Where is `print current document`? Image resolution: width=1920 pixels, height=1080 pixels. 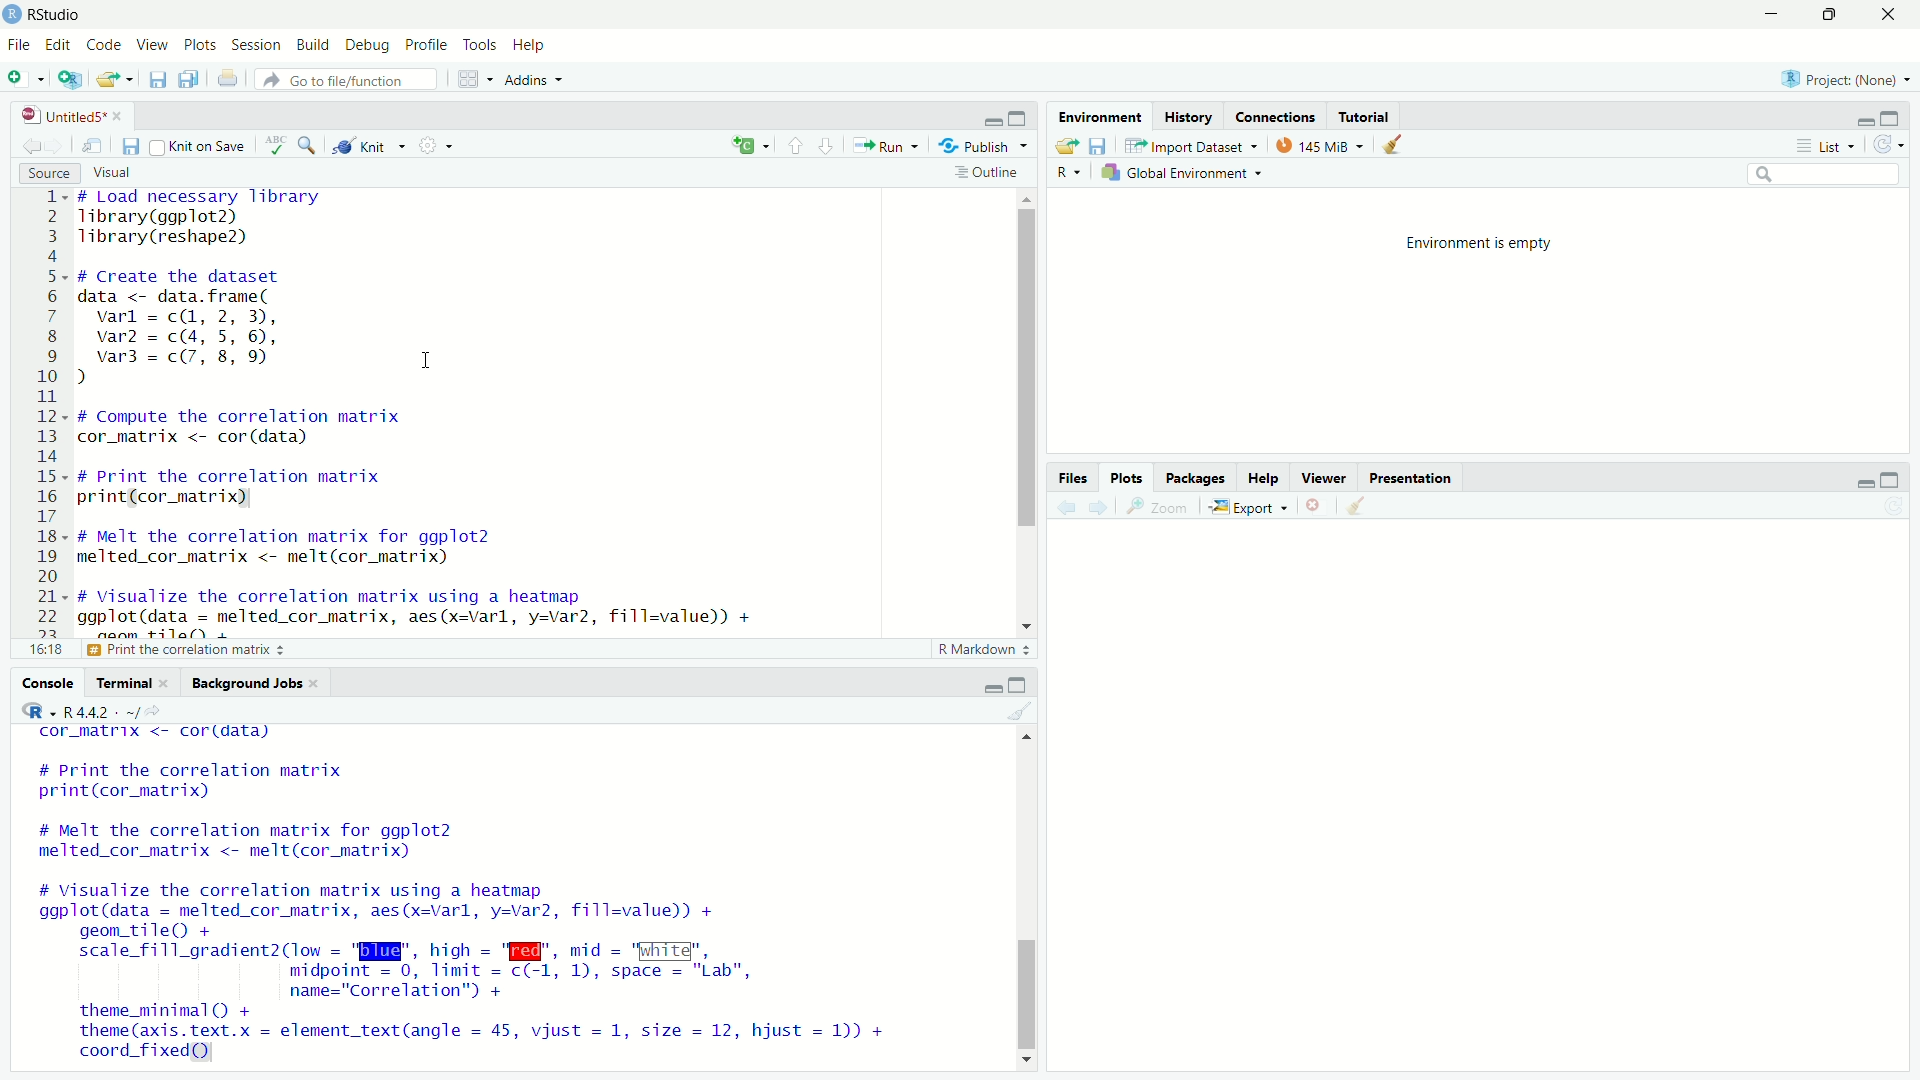
print current document is located at coordinates (228, 79).